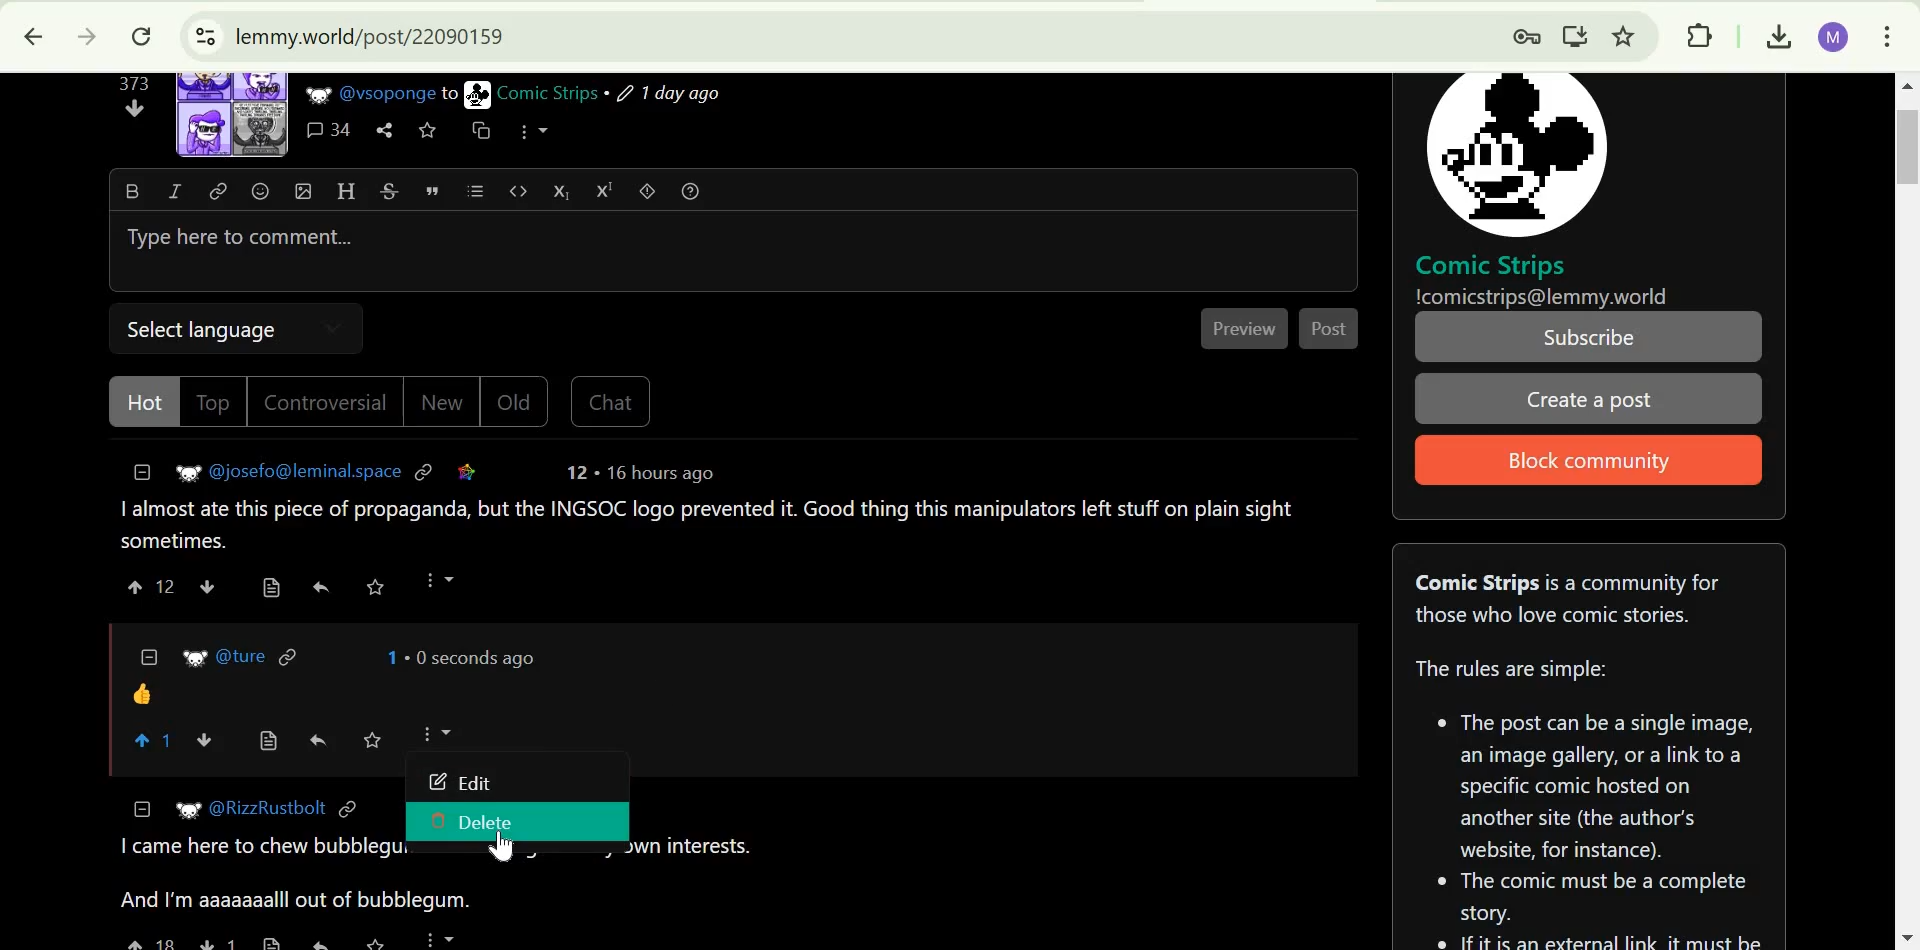  I want to click on link, so click(291, 655).